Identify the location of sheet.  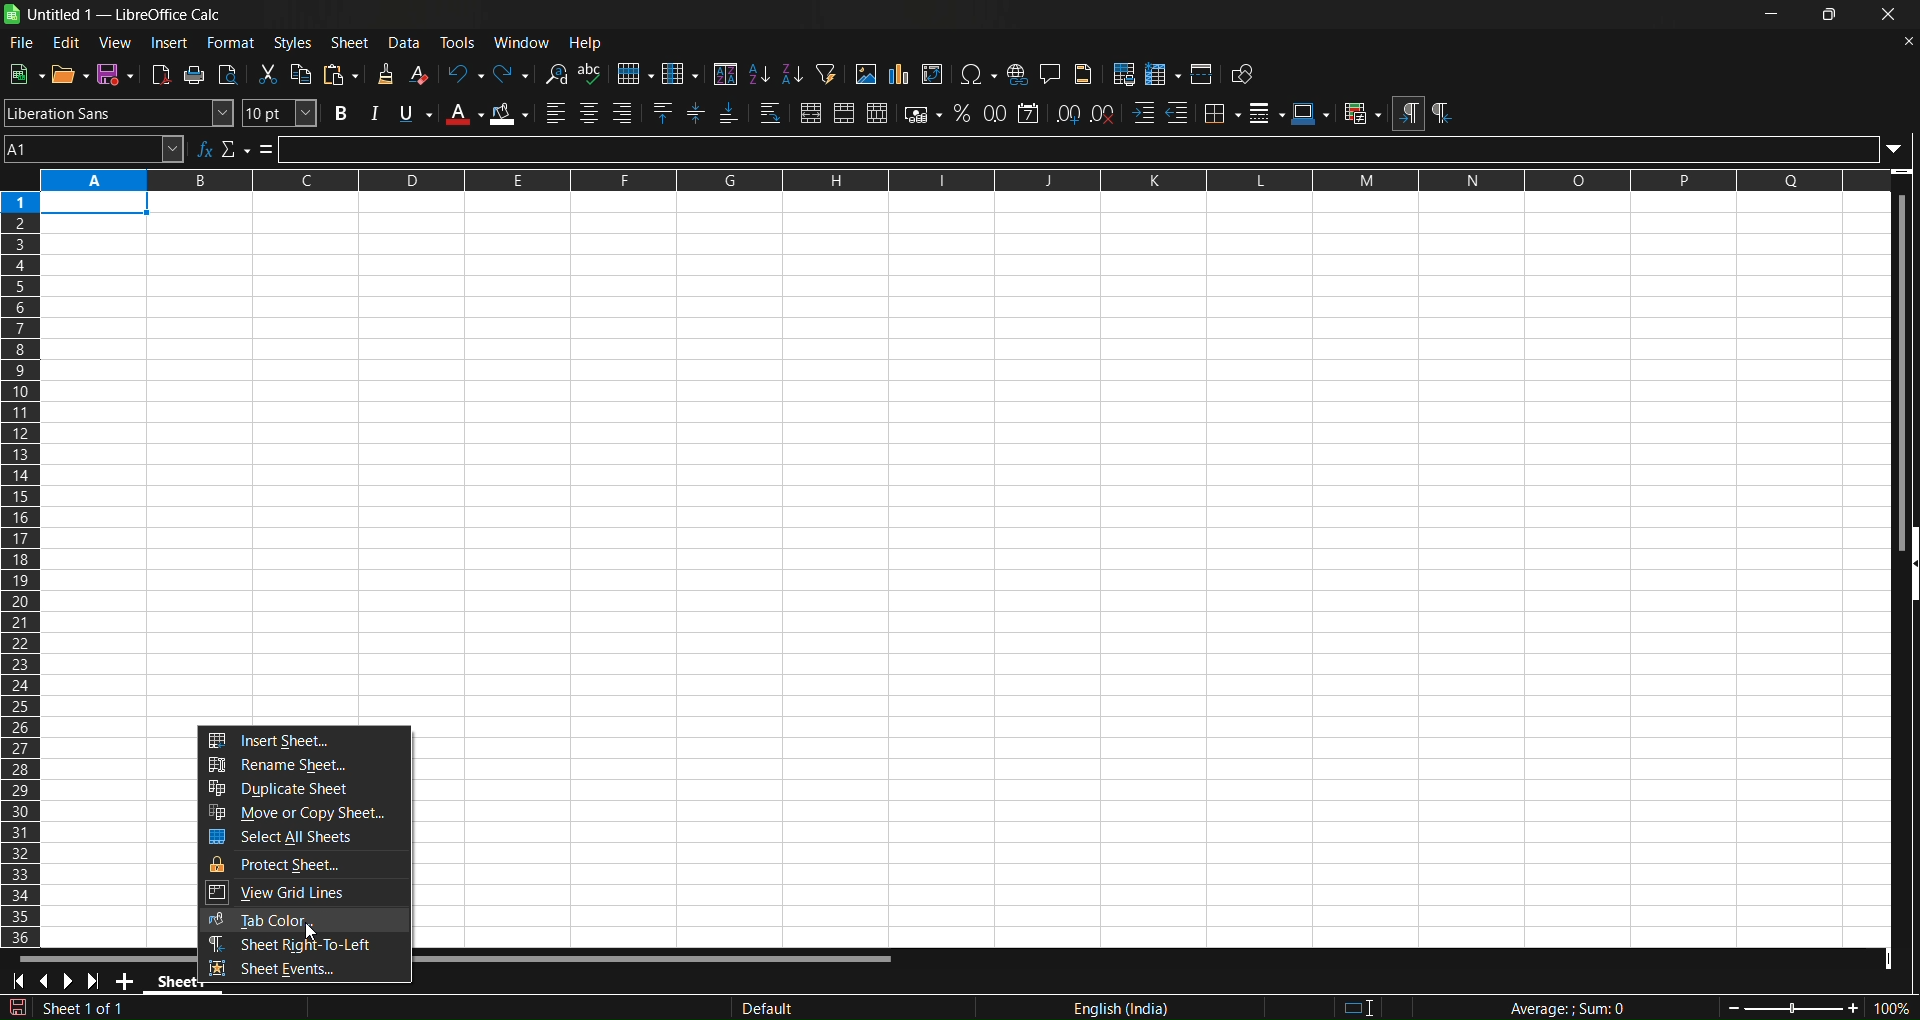
(352, 42).